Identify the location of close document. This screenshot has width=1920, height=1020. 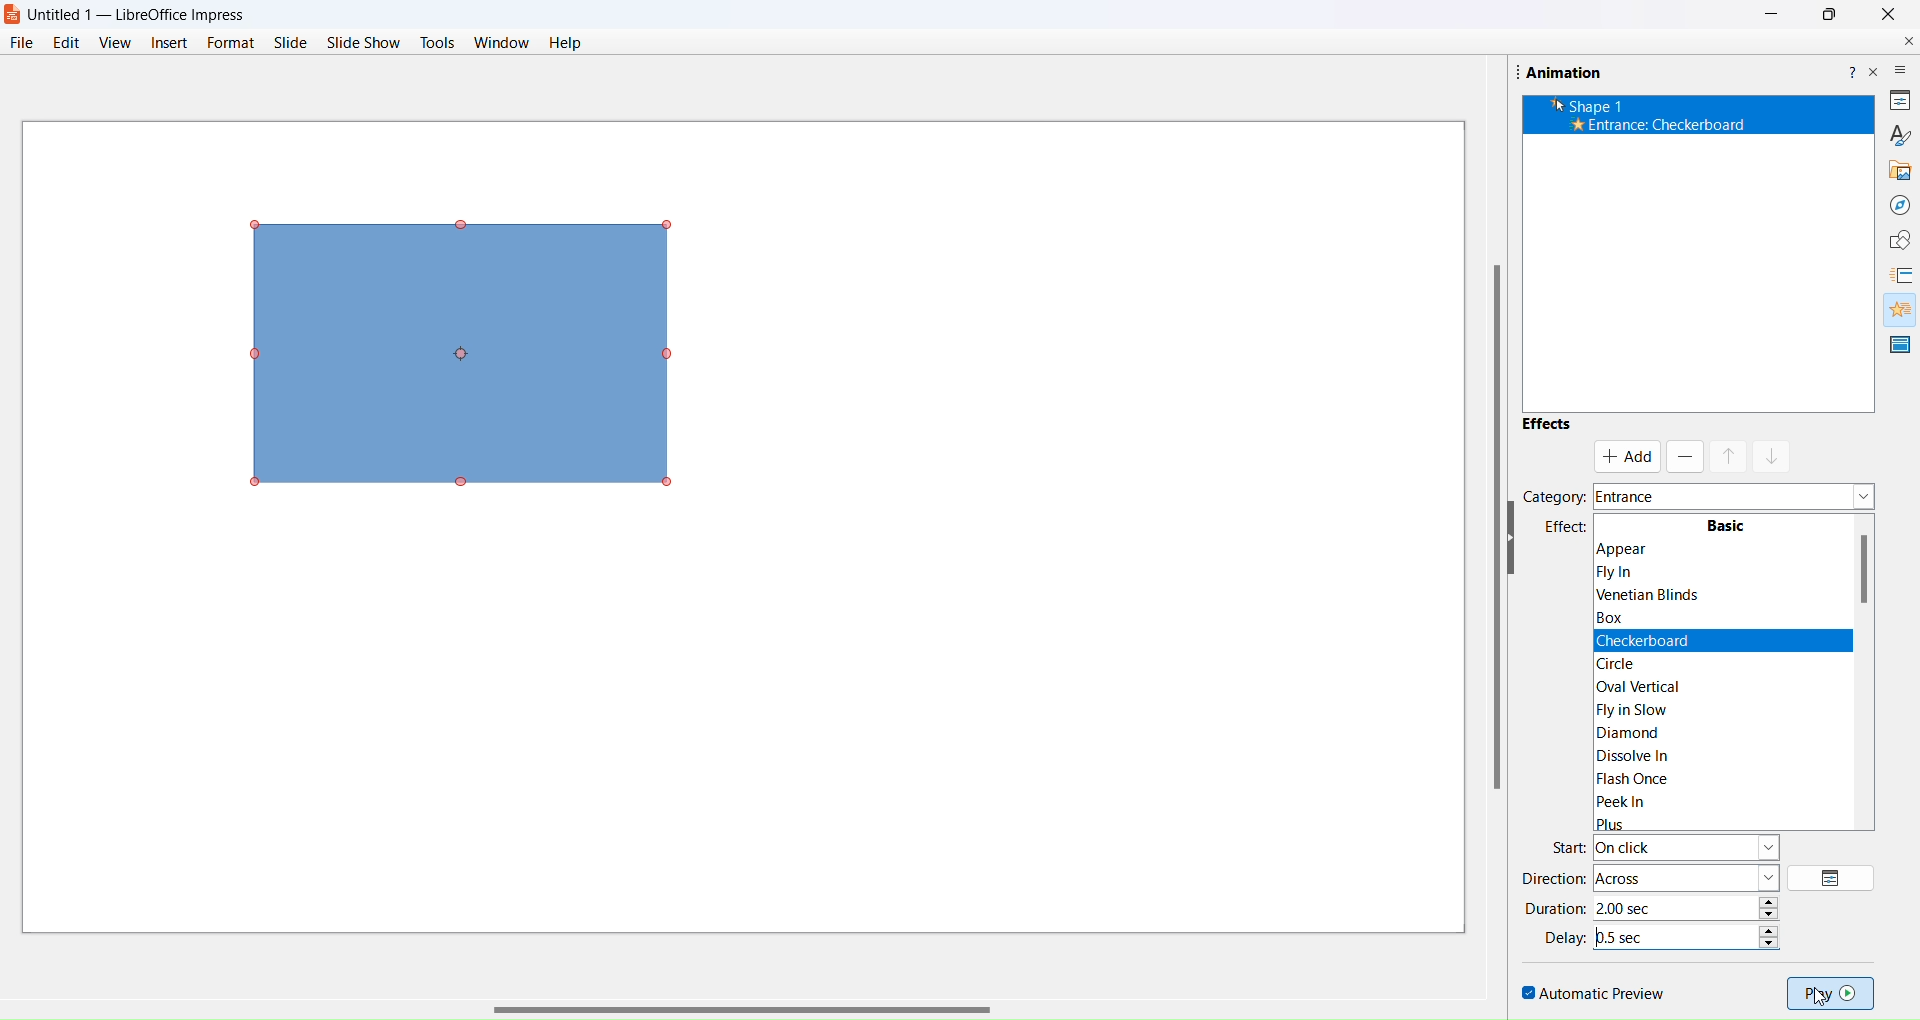
(1904, 41).